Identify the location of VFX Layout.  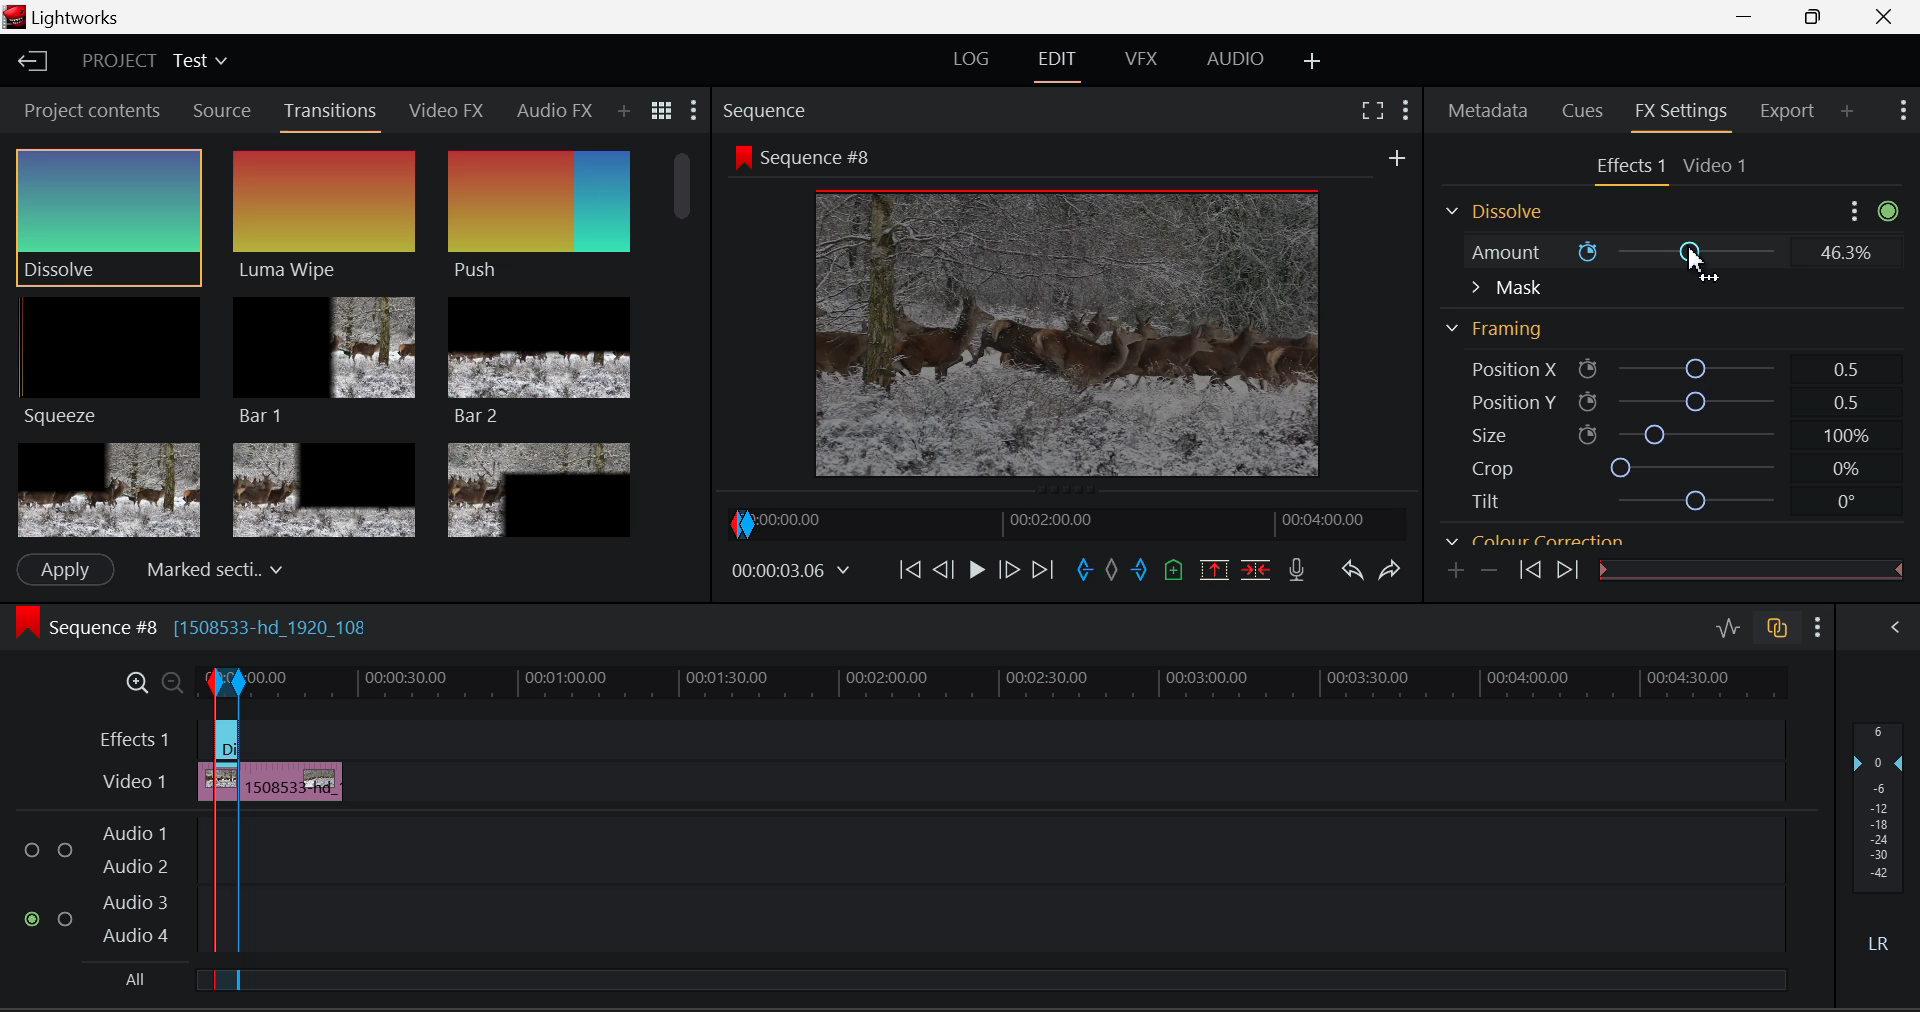
(1145, 61).